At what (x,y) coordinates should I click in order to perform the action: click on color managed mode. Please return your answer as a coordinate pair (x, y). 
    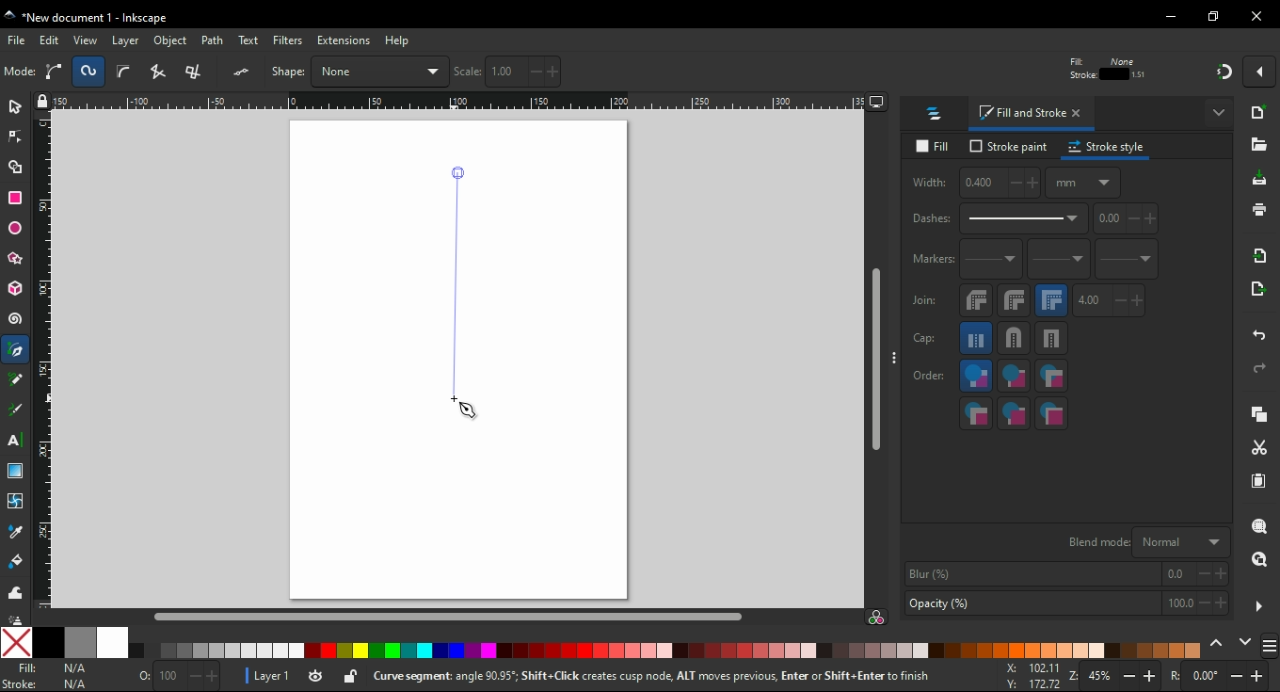
    Looking at the image, I should click on (876, 619).